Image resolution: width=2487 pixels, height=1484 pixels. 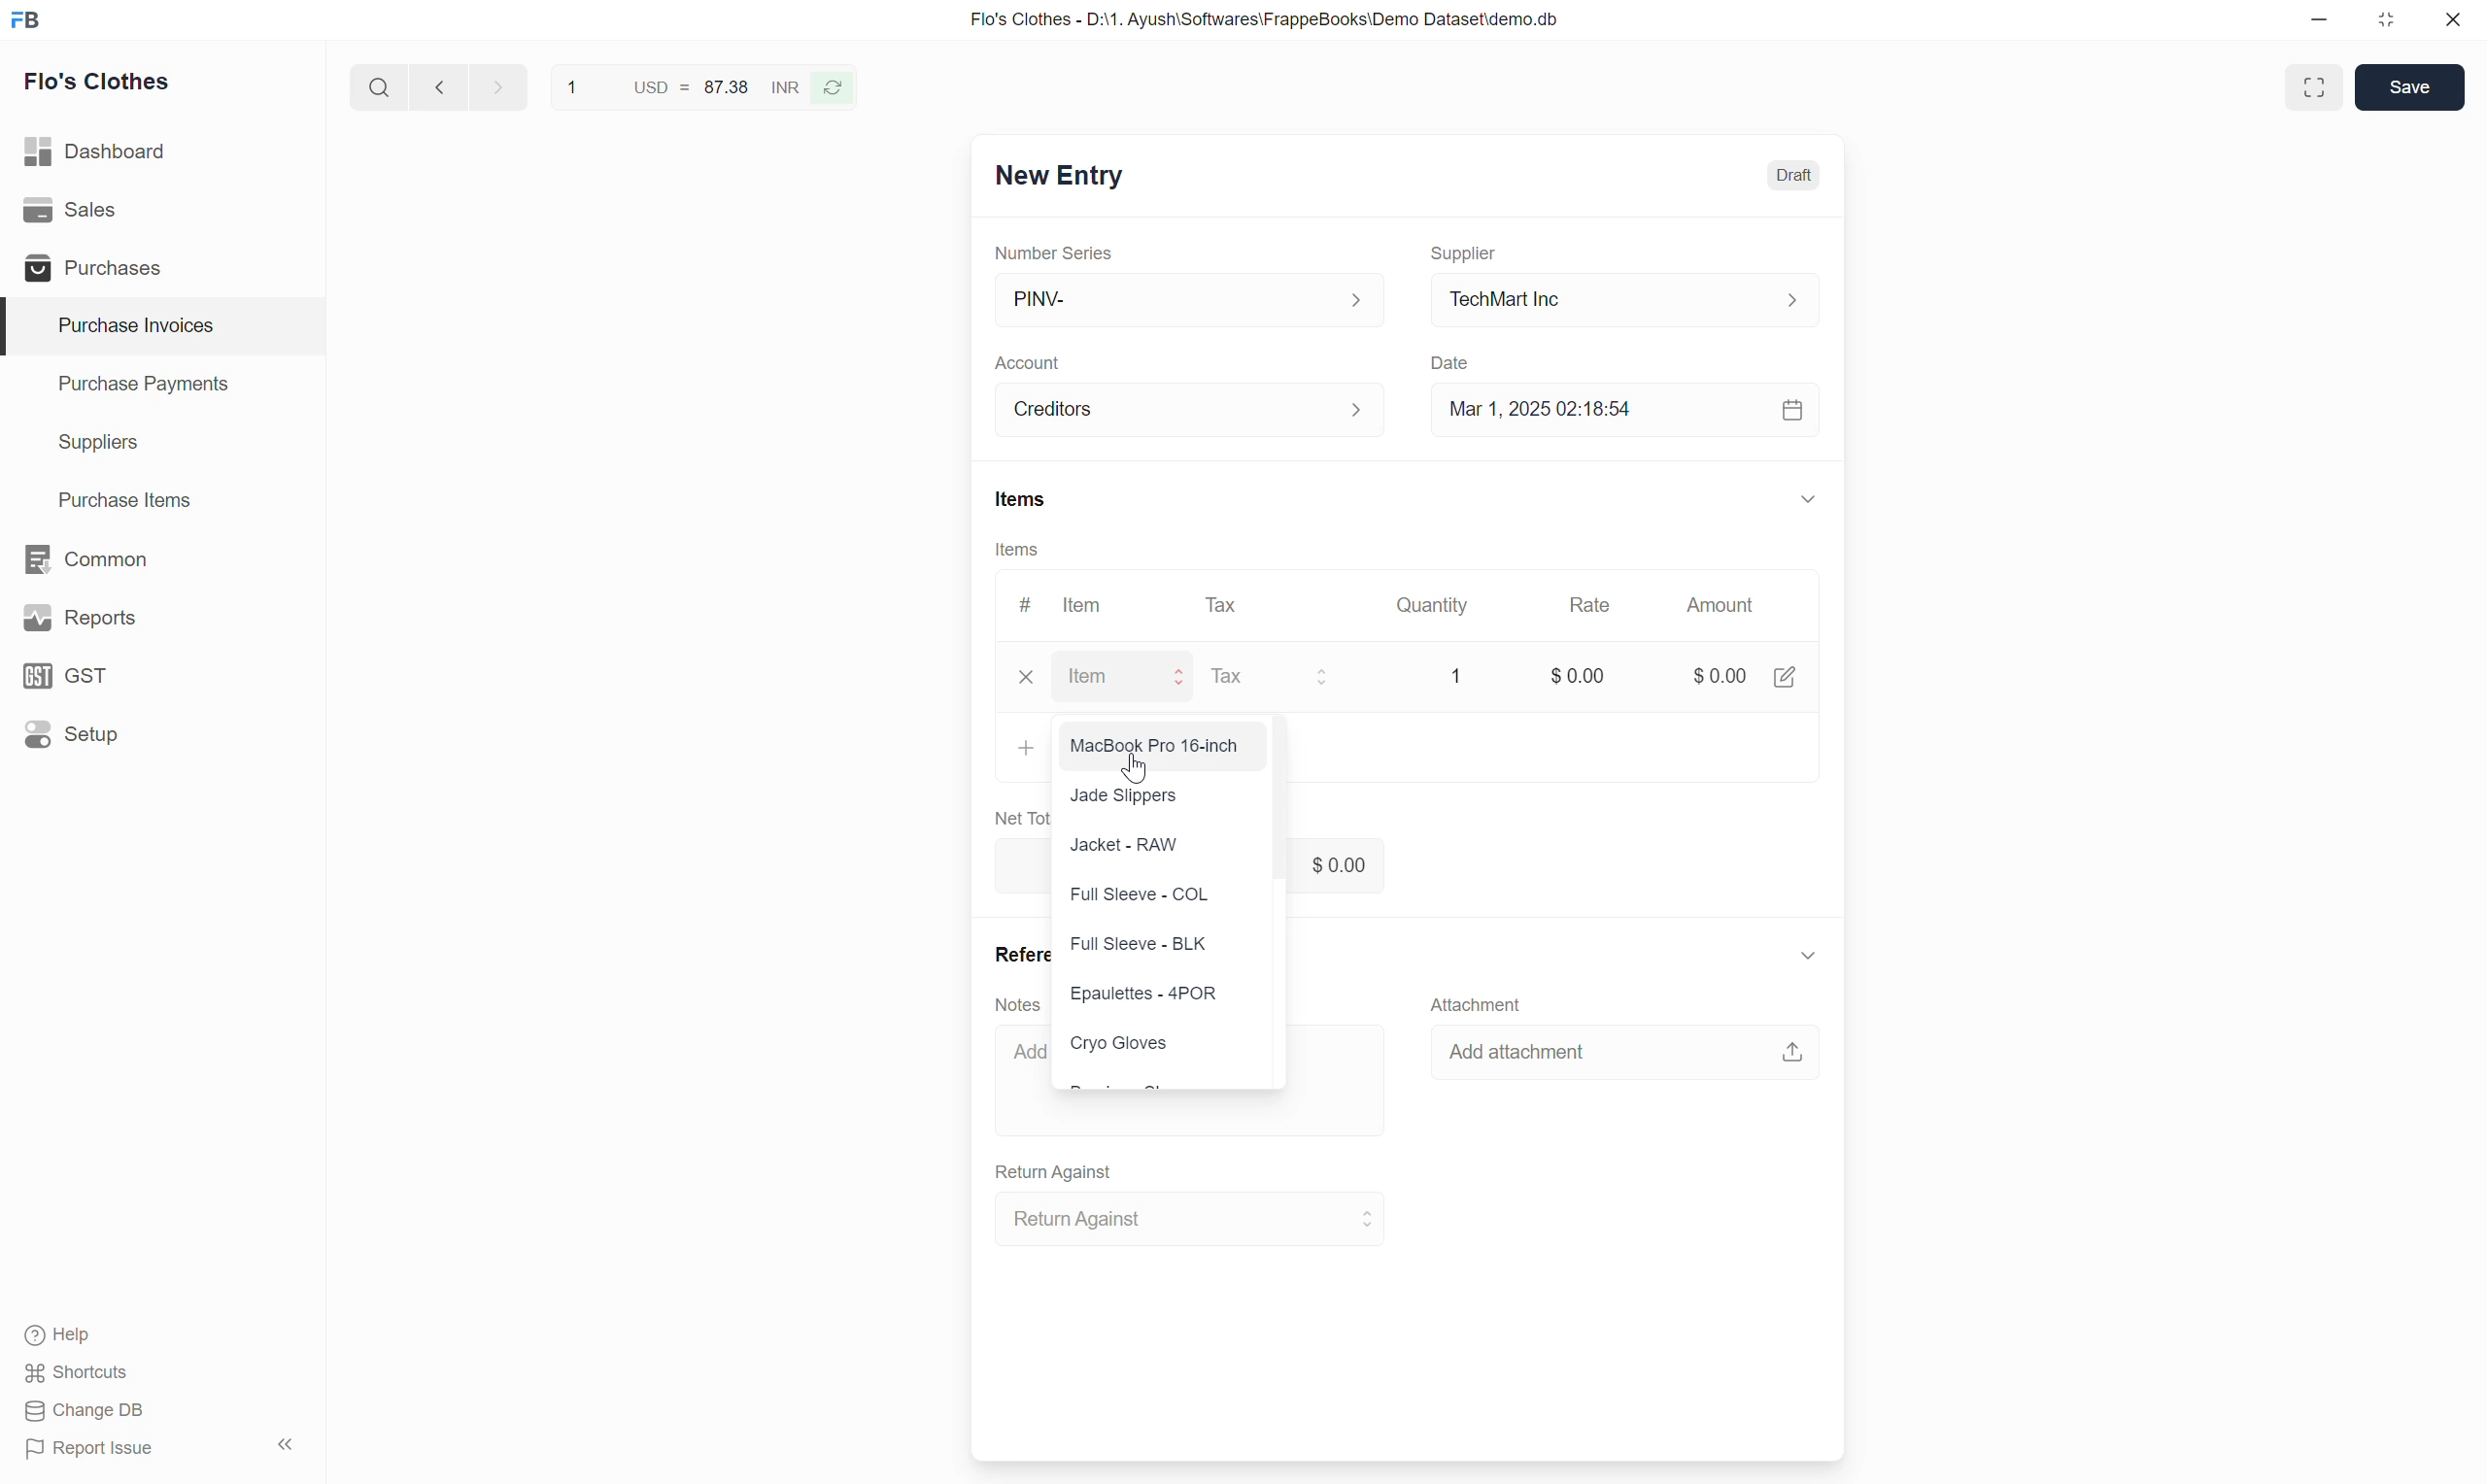 I want to click on Date, so click(x=1452, y=364).